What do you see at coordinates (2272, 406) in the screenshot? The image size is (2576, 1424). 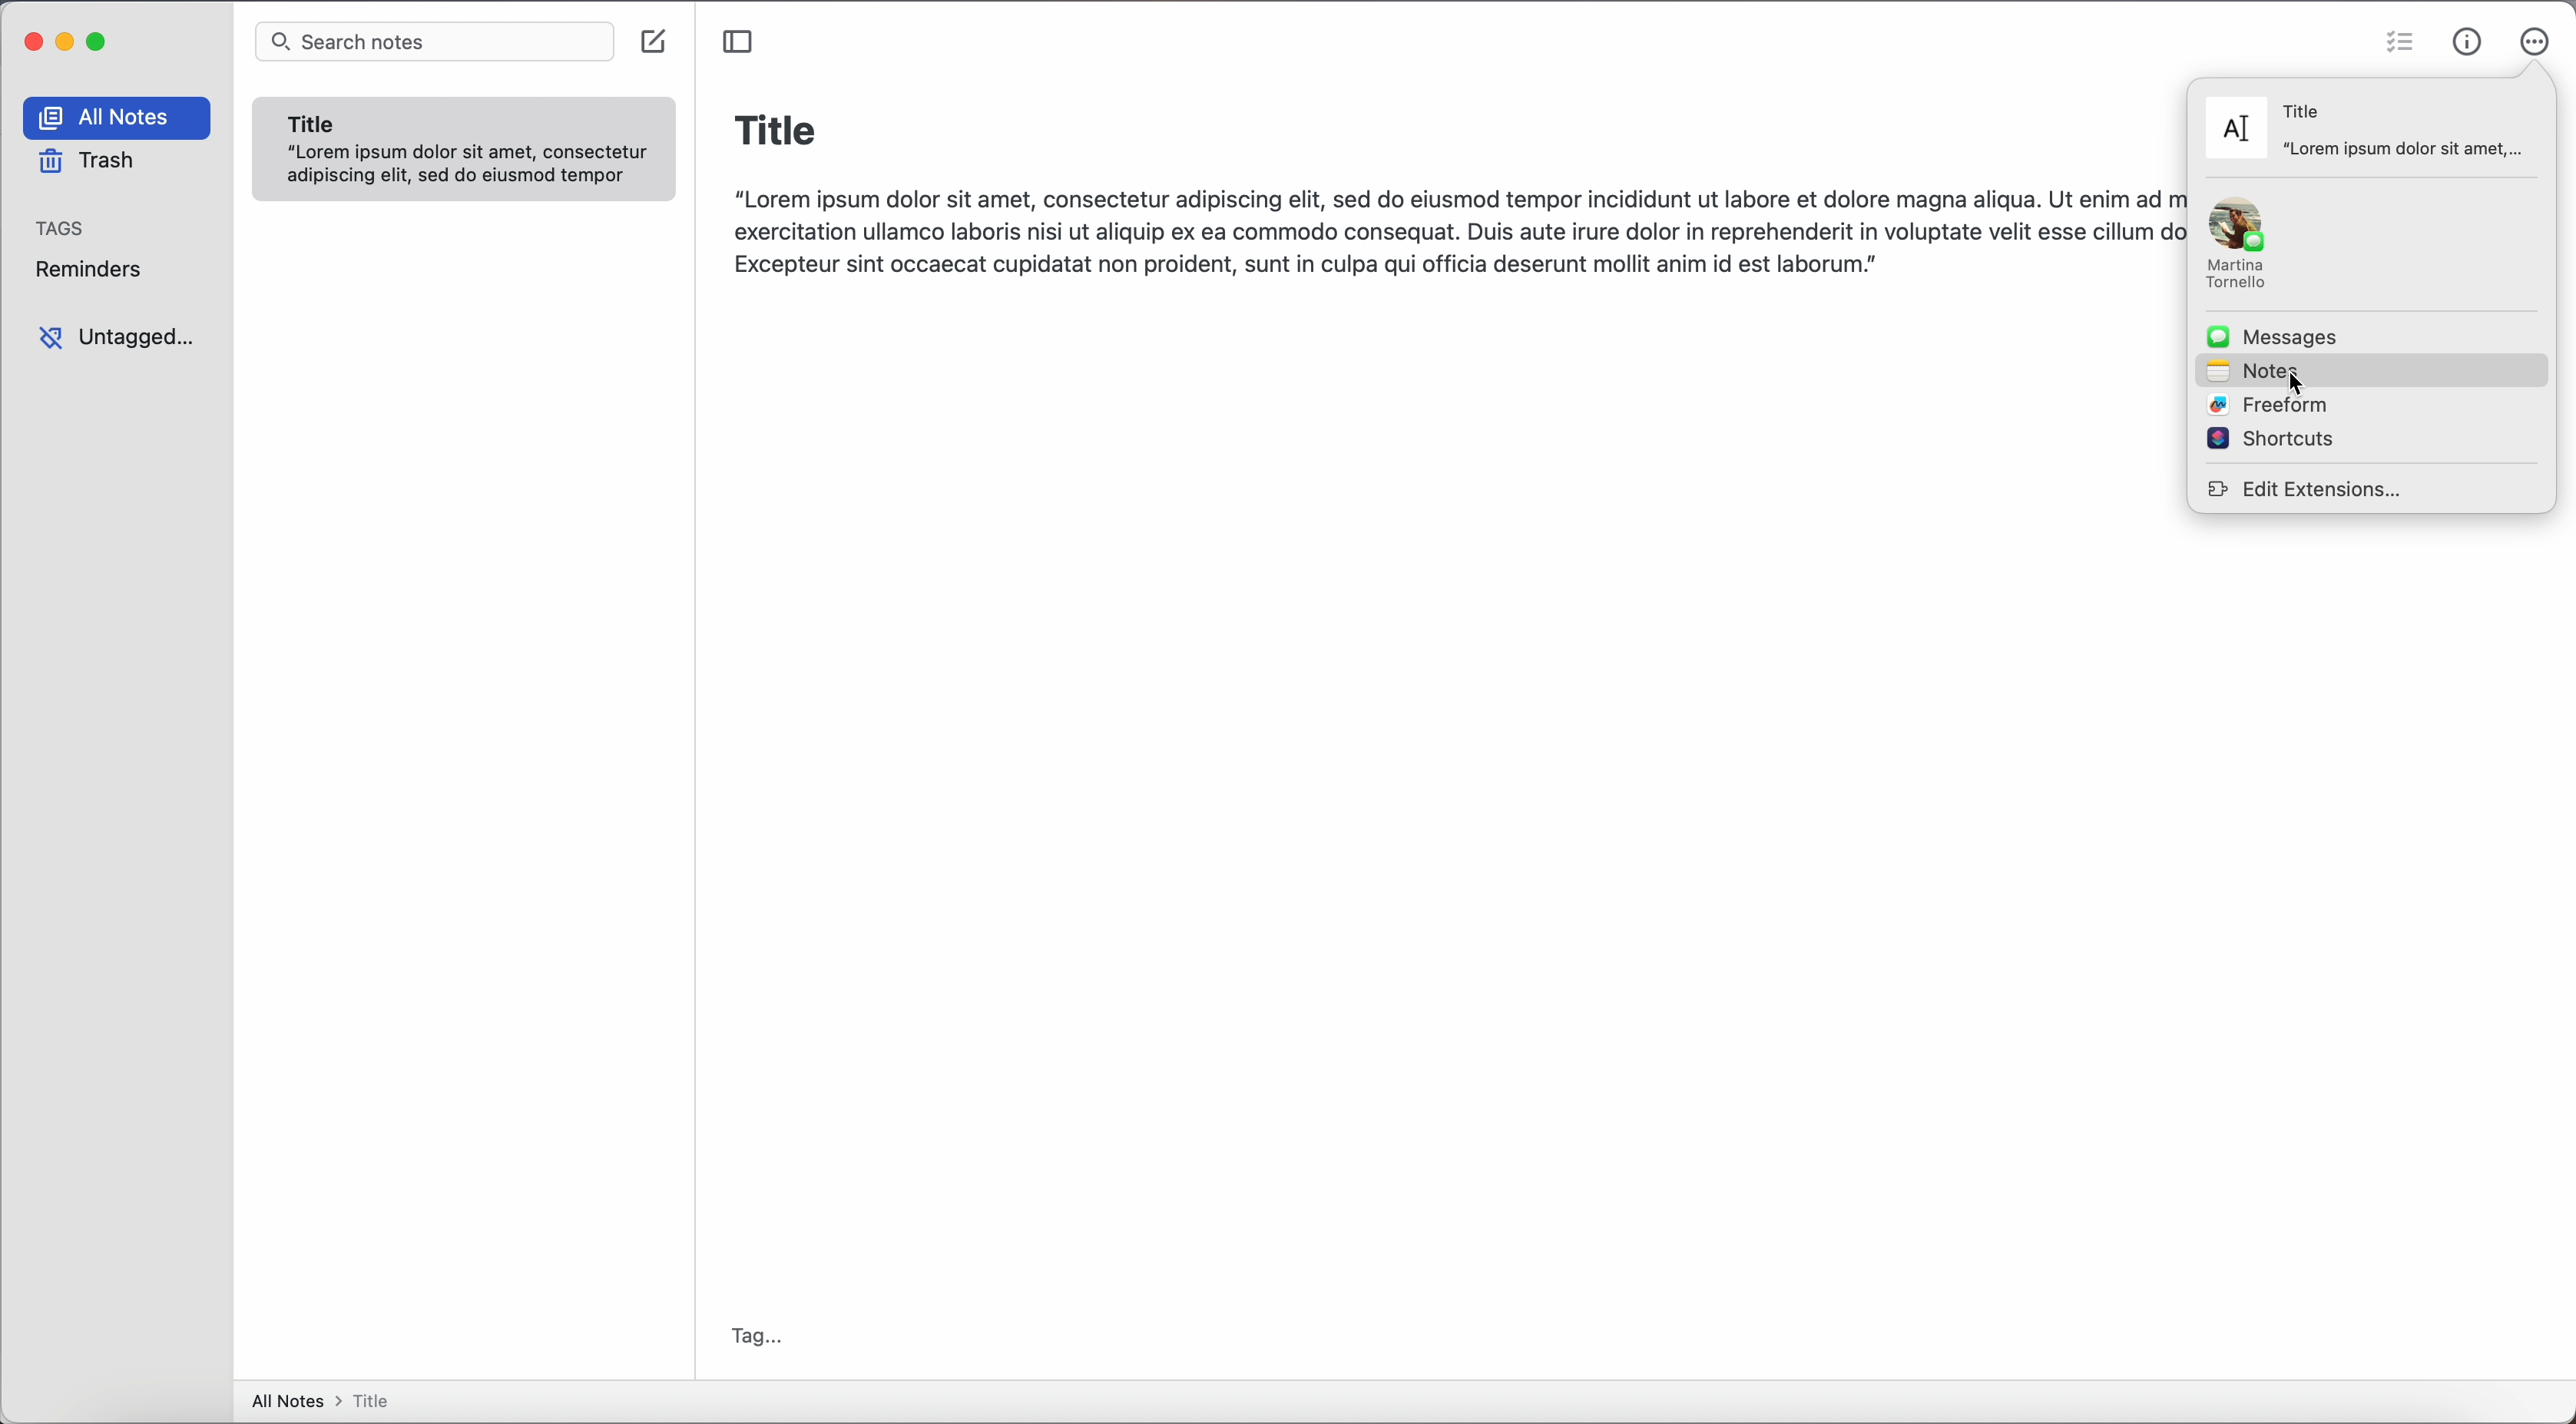 I see `freeform` at bounding box center [2272, 406].